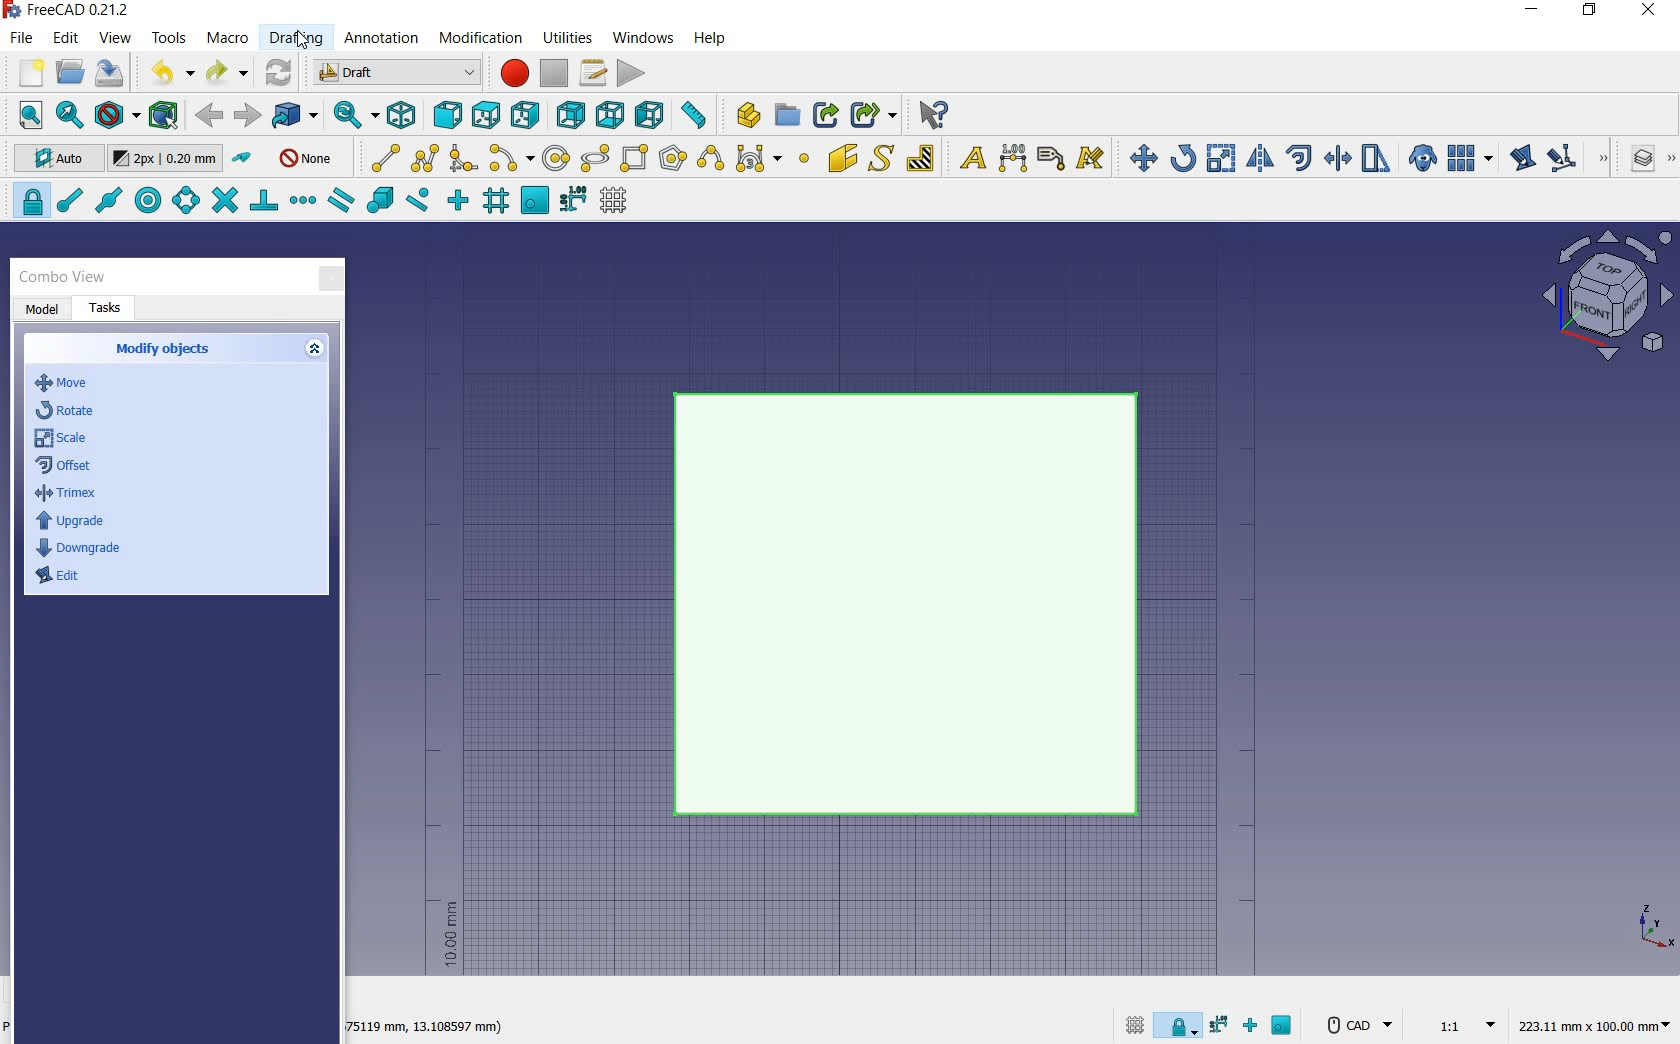  Describe the element at coordinates (70, 71) in the screenshot. I see `open` at that location.